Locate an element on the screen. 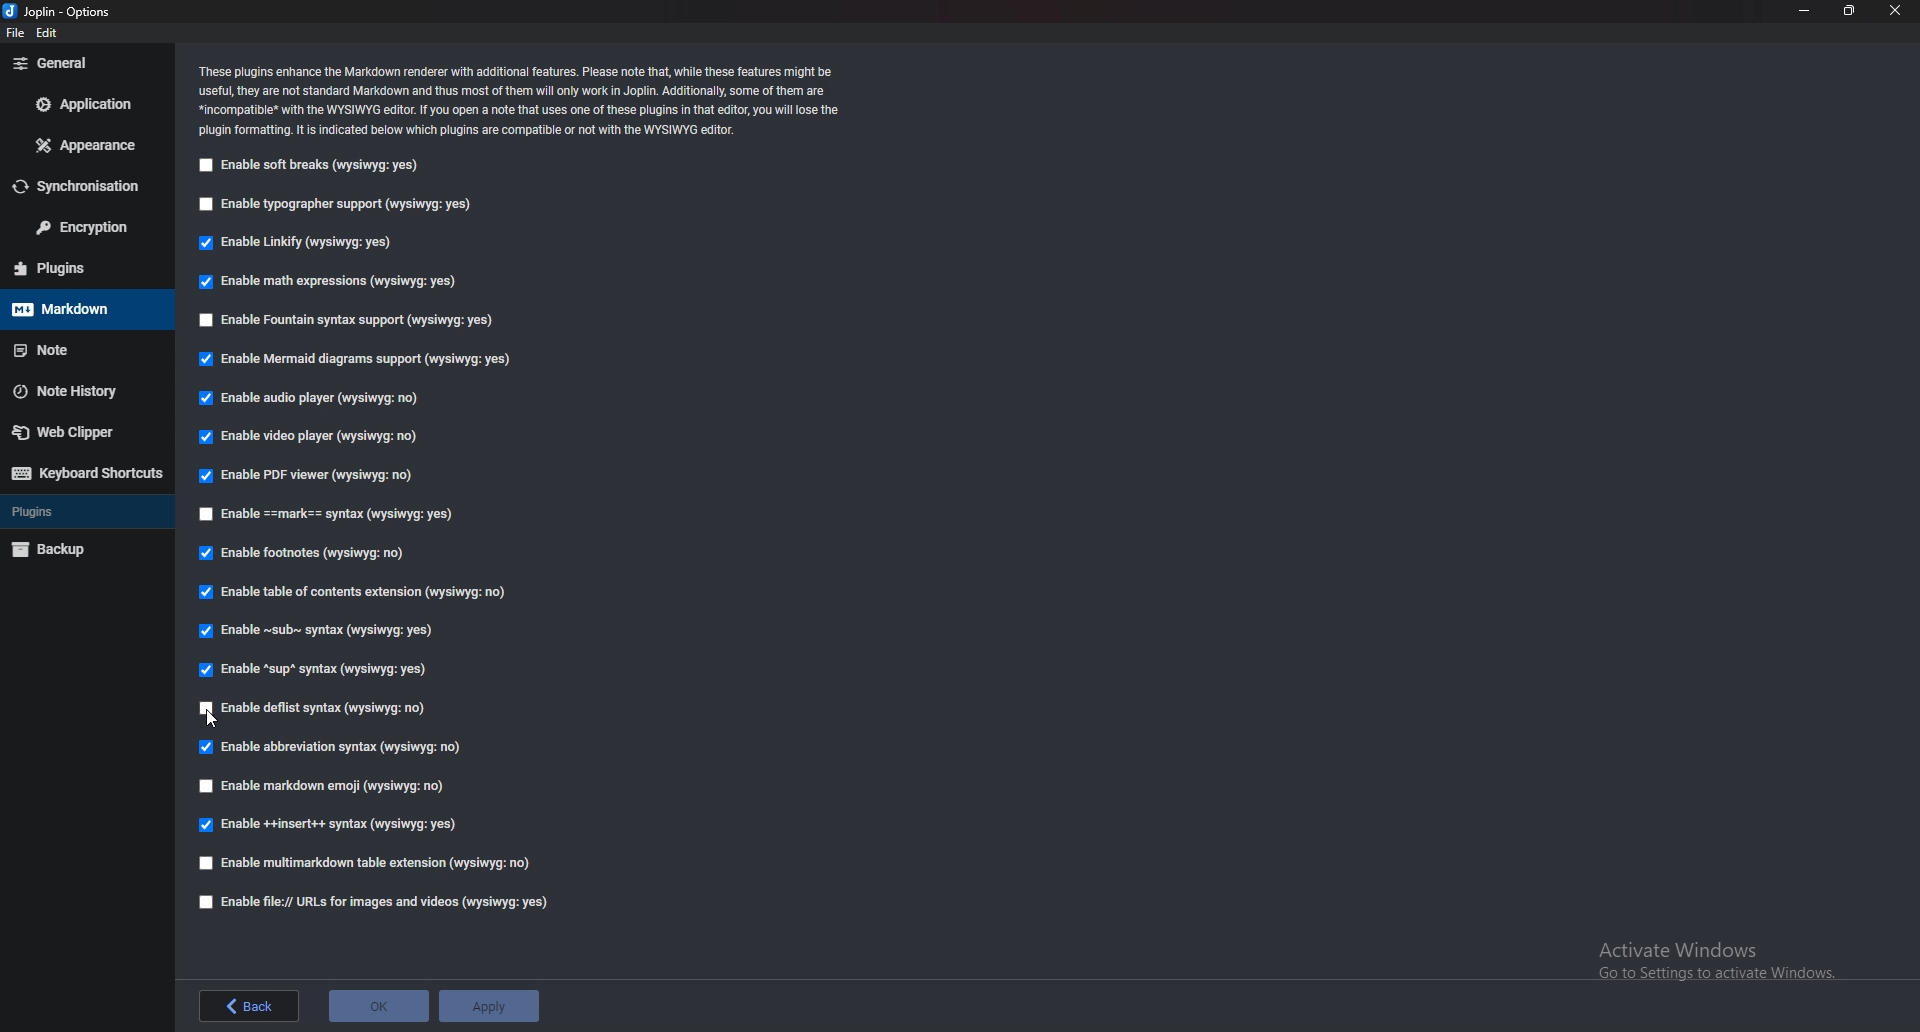  Enable sub syntax is located at coordinates (319, 630).